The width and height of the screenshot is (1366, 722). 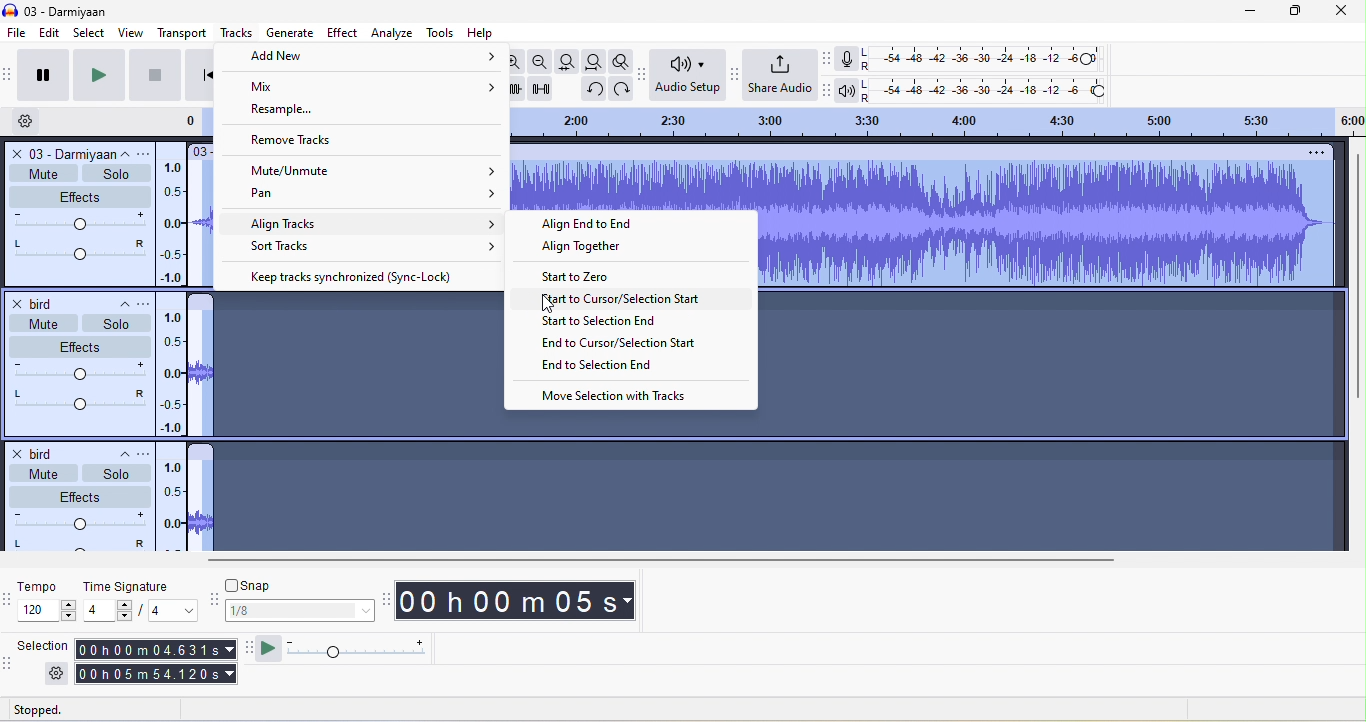 I want to click on 00 h 00 m 04 631 s , so click(x=158, y=647).